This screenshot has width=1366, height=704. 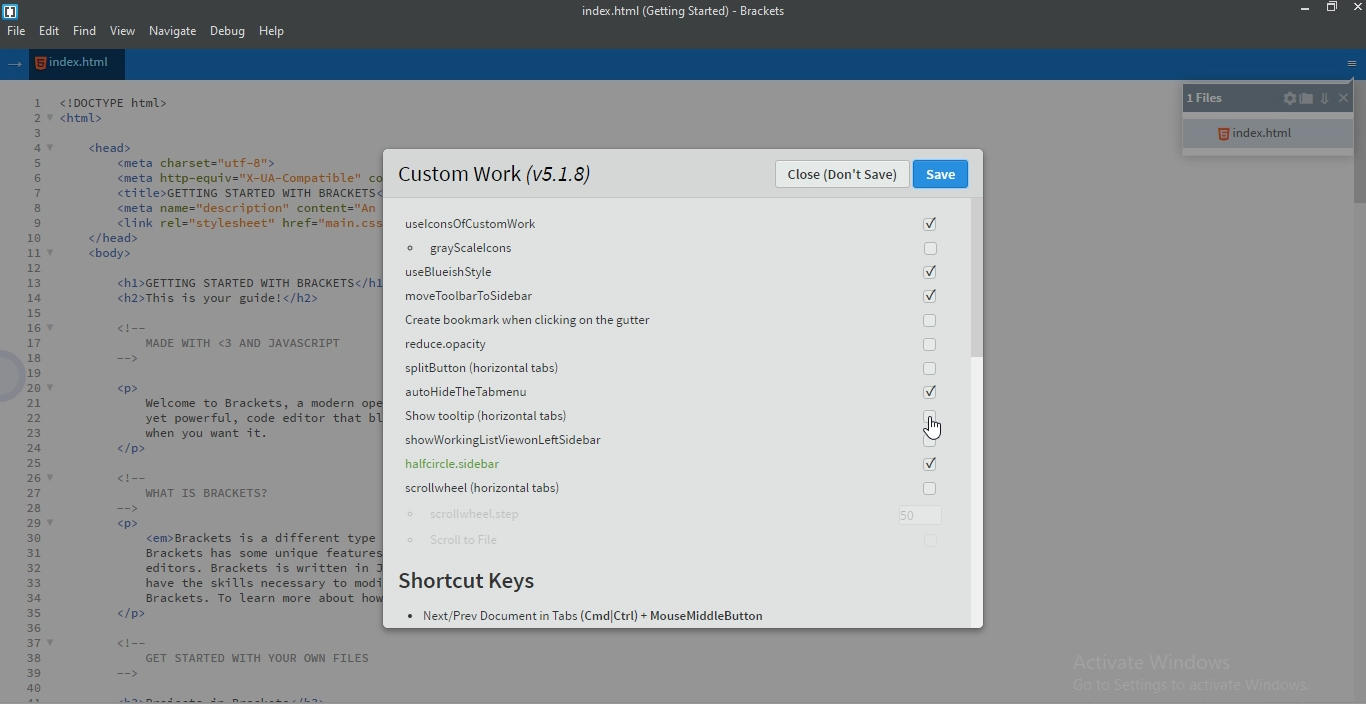 I want to click on close, so click(x=1334, y=97).